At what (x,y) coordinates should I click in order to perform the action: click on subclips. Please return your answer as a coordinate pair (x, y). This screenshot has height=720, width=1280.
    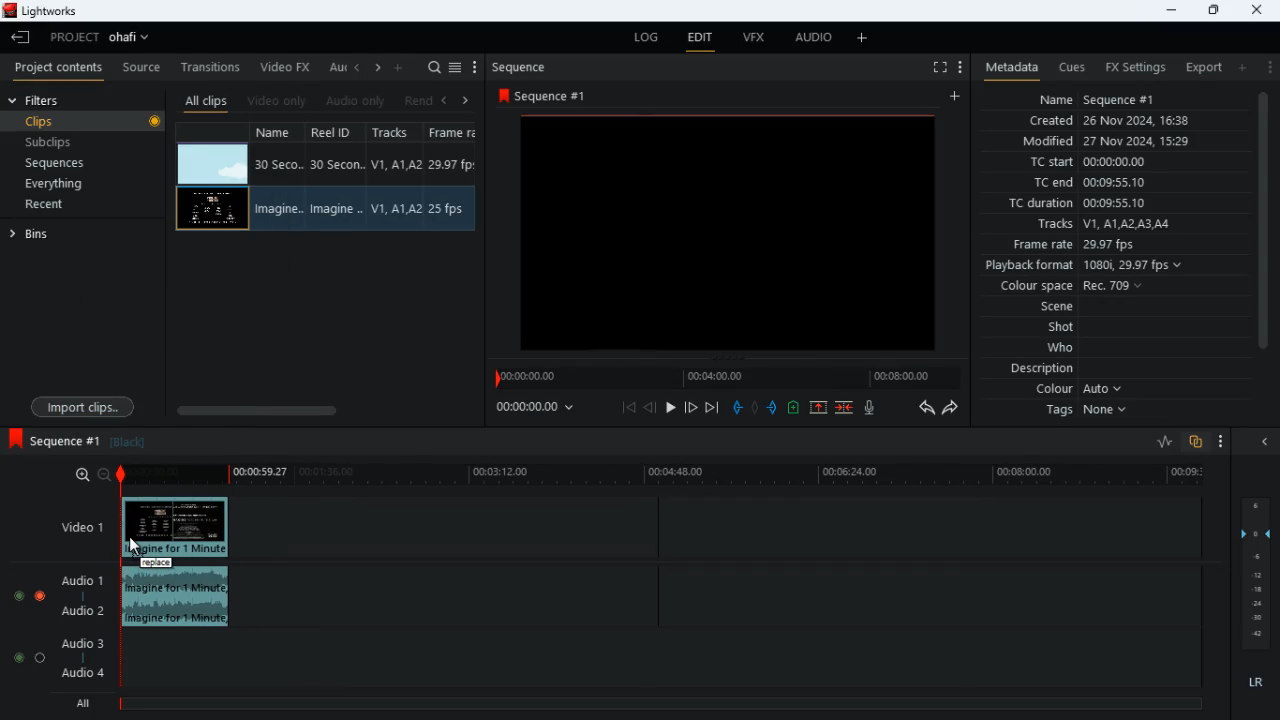
    Looking at the image, I should click on (51, 145).